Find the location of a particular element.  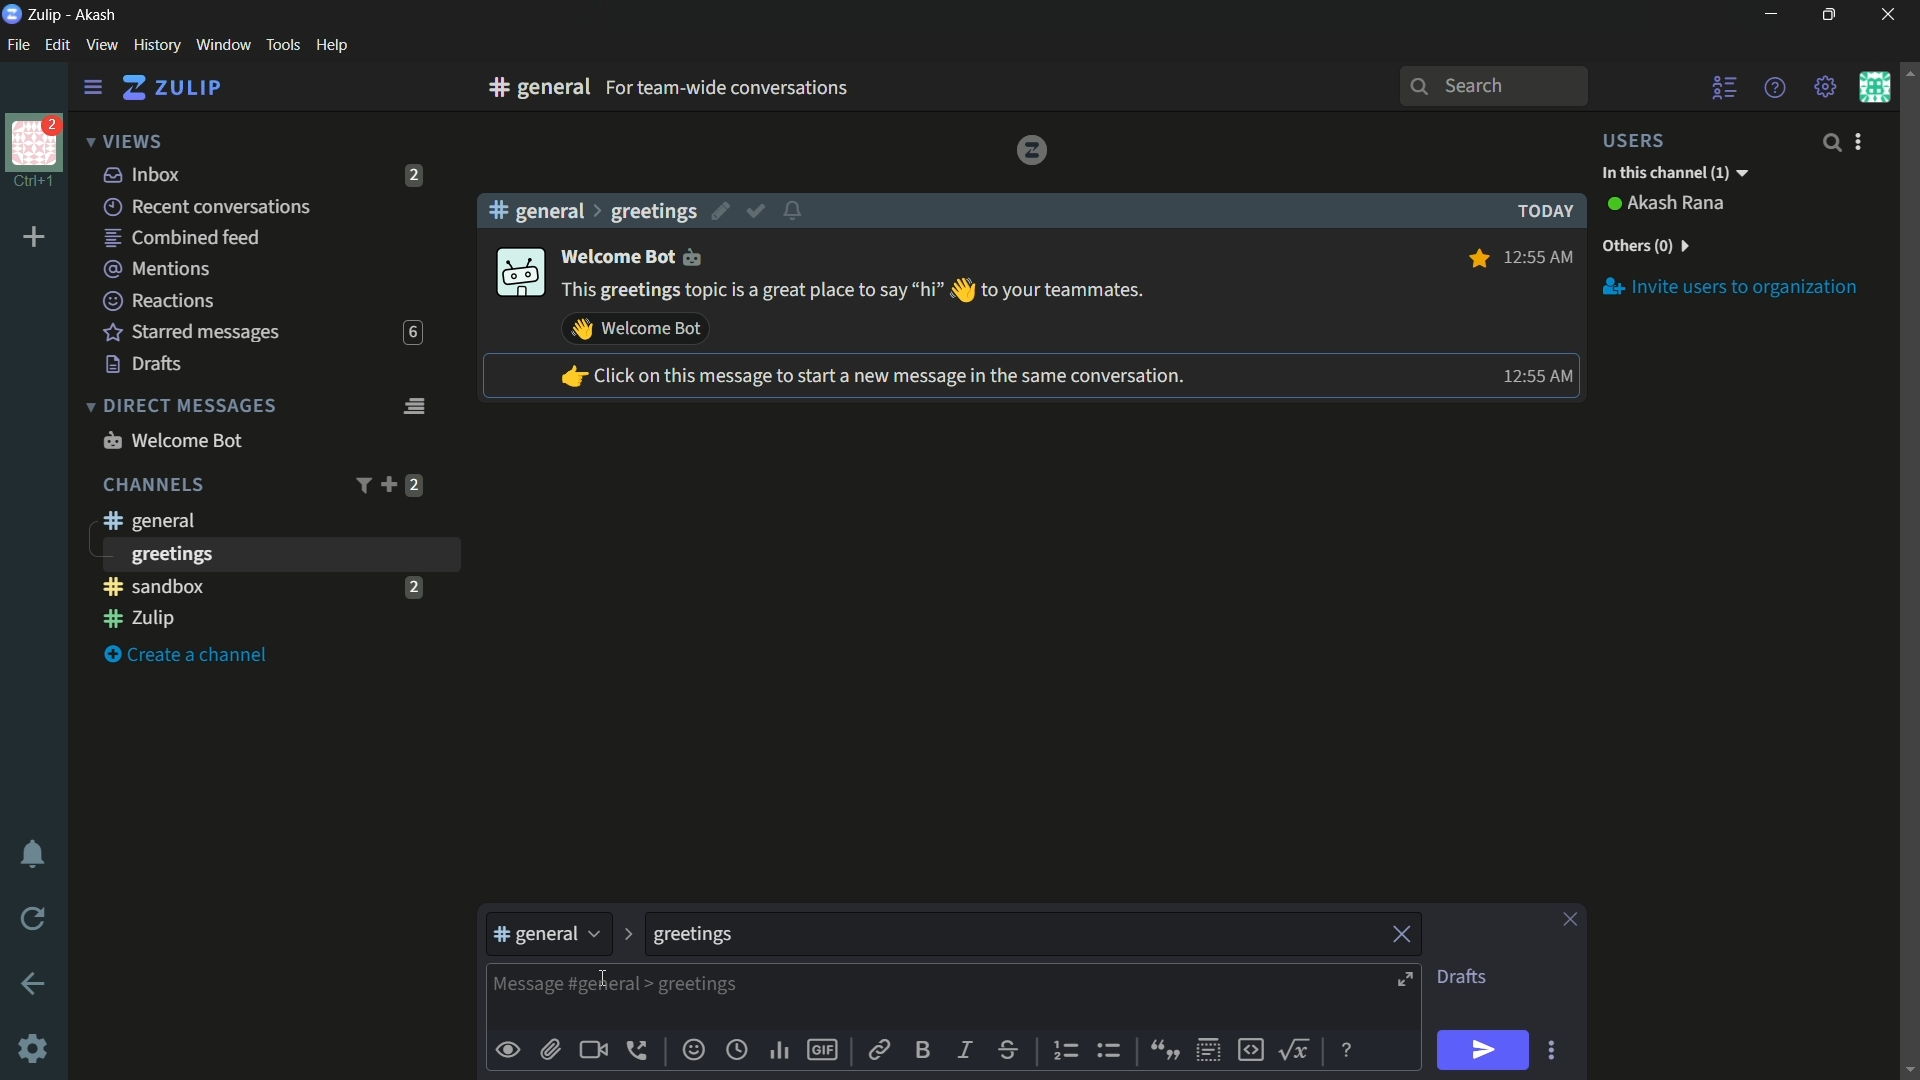

mentions is located at coordinates (160, 270).